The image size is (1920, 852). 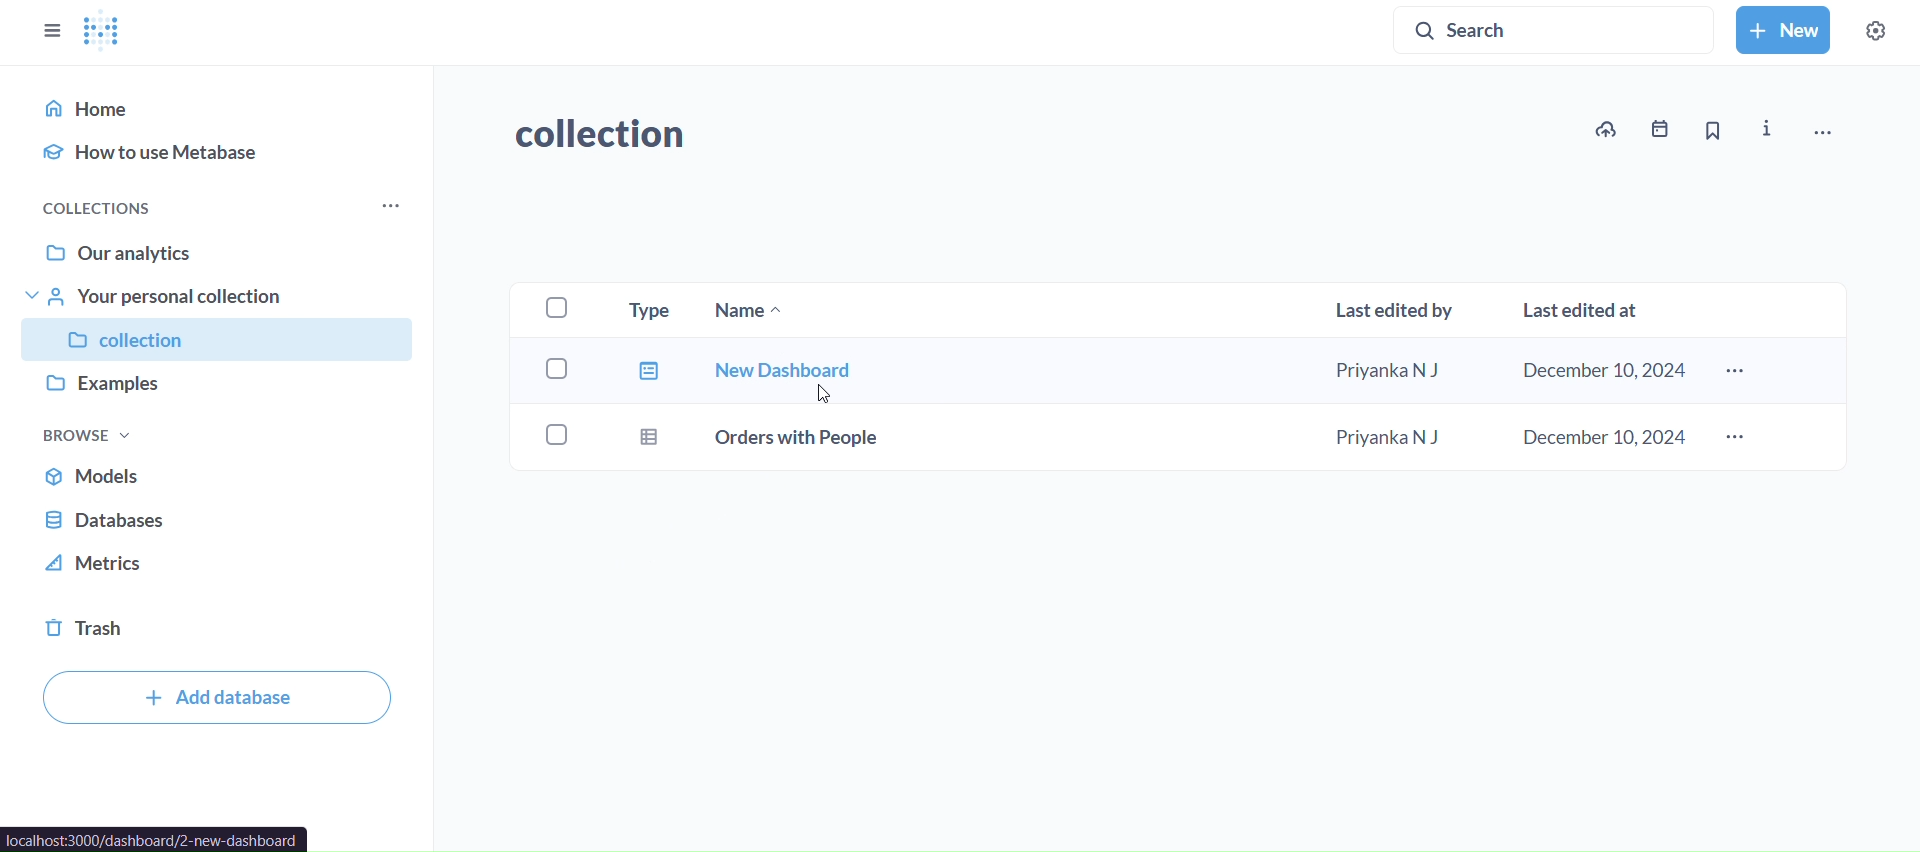 What do you see at coordinates (1586, 310) in the screenshot?
I see `last edited at` at bounding box center [1586, 310].